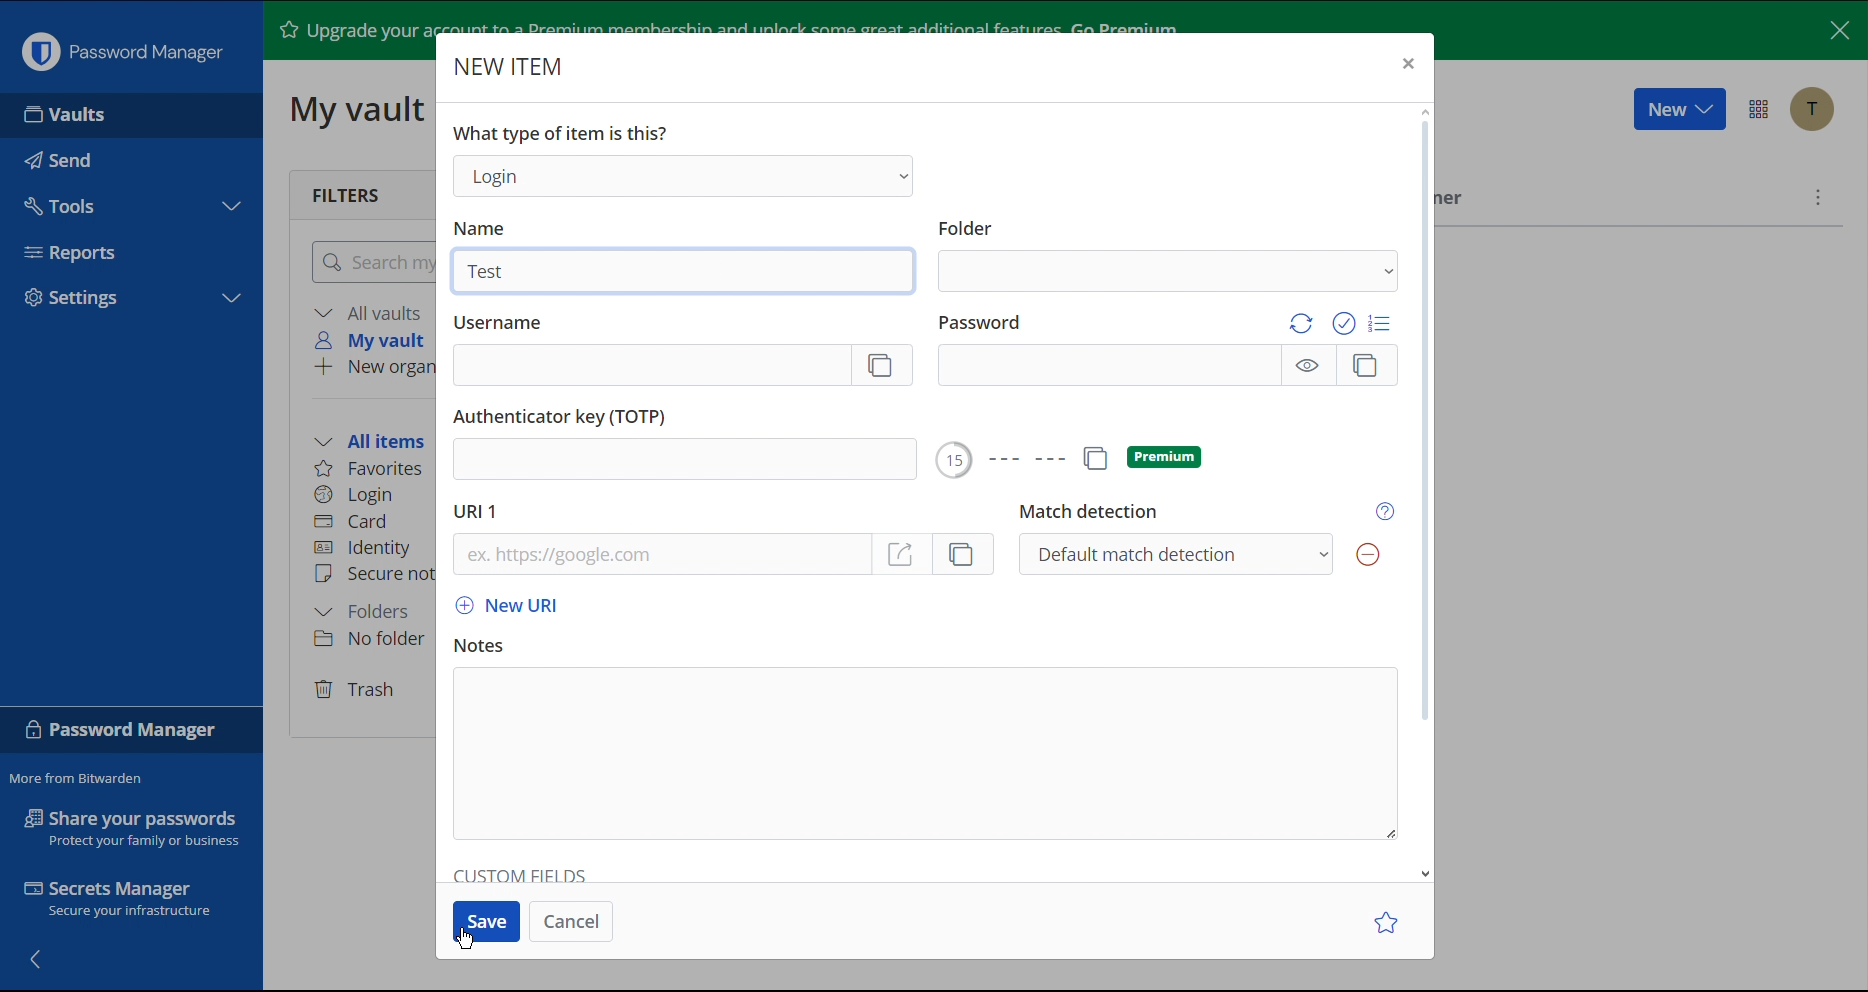 The height and width of the screenshot is (992, 1868). Describe the element at coordinates (678, 351) in the screenshot. I see `Username` at that location.